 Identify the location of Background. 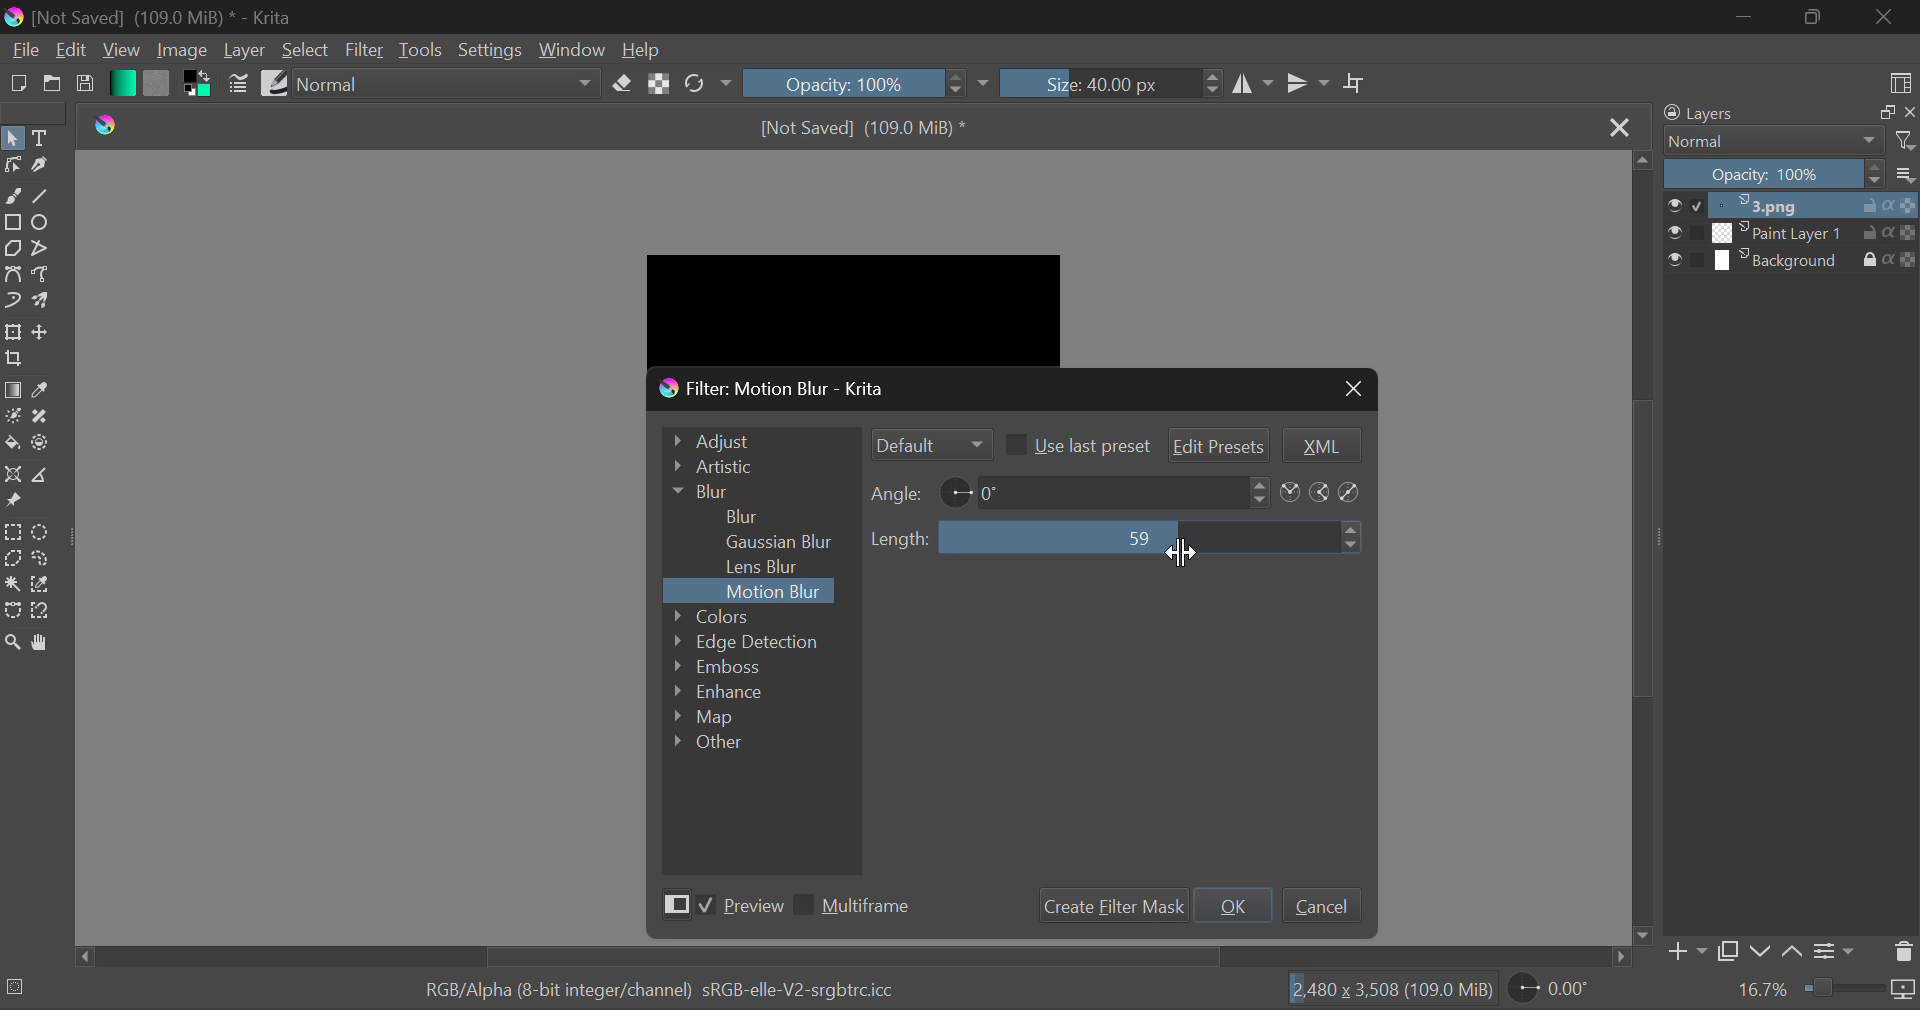
(1792, 260).